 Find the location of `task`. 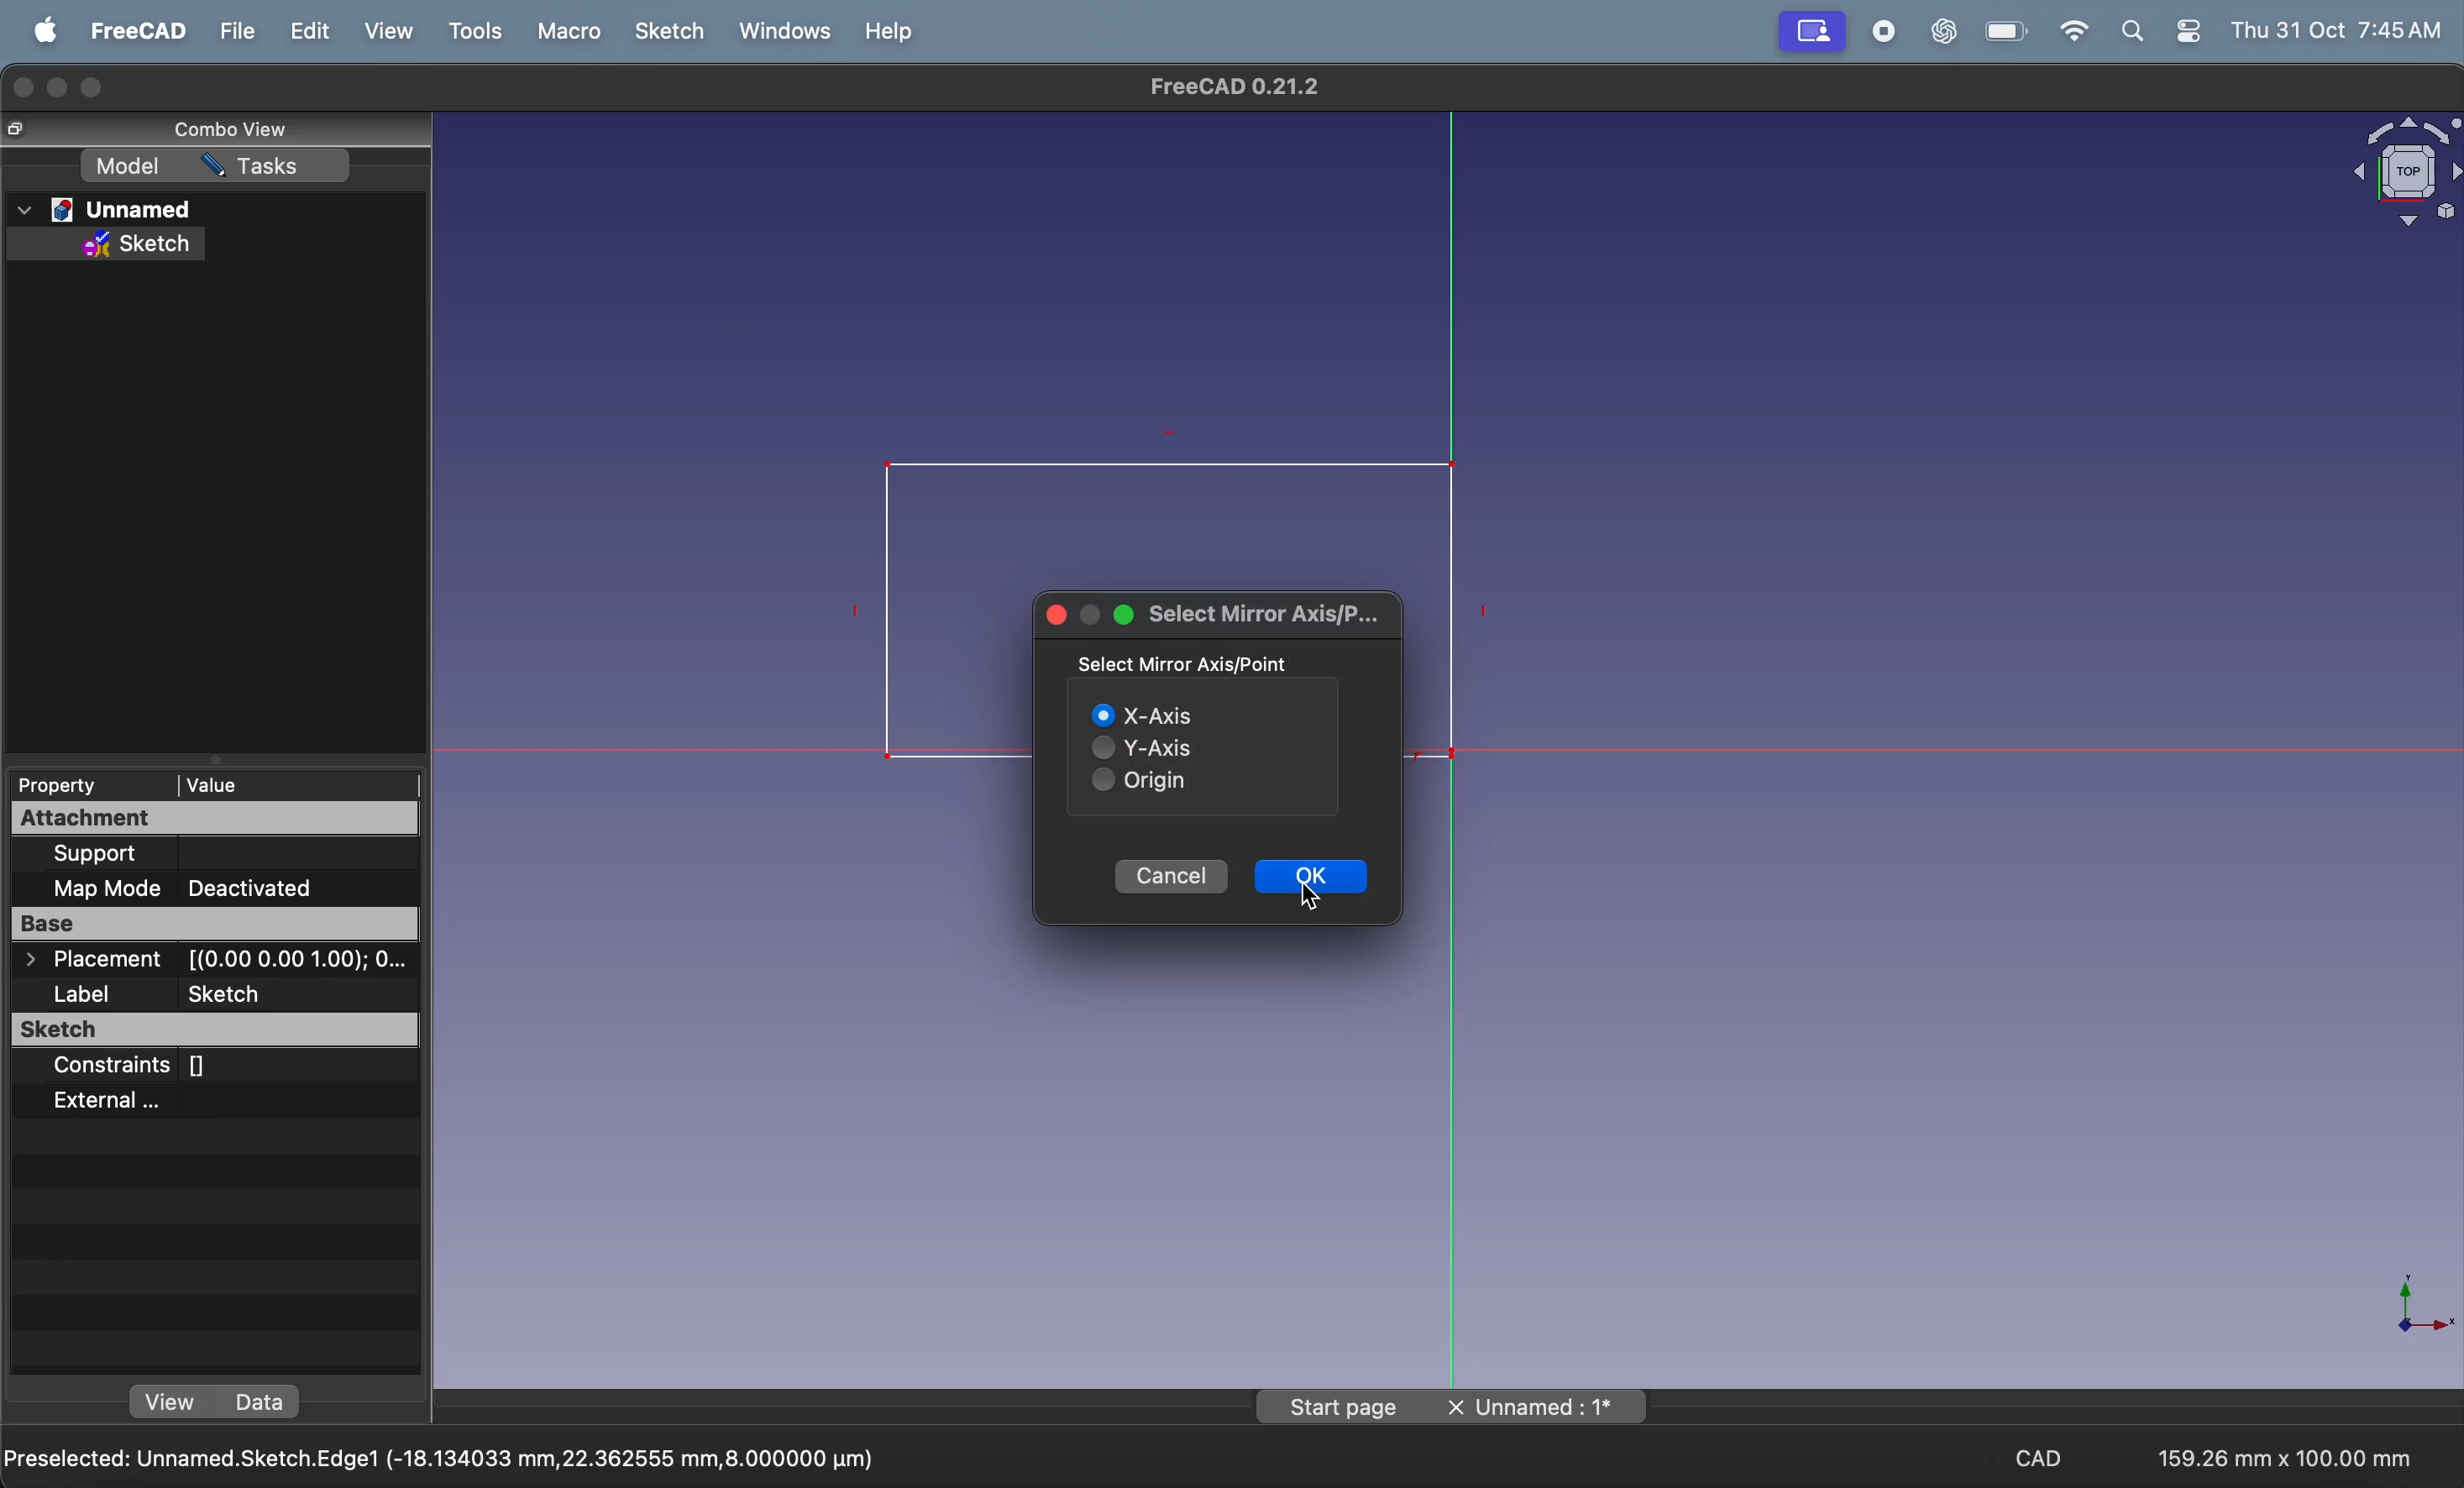

task is located at coordinates (276, 167).